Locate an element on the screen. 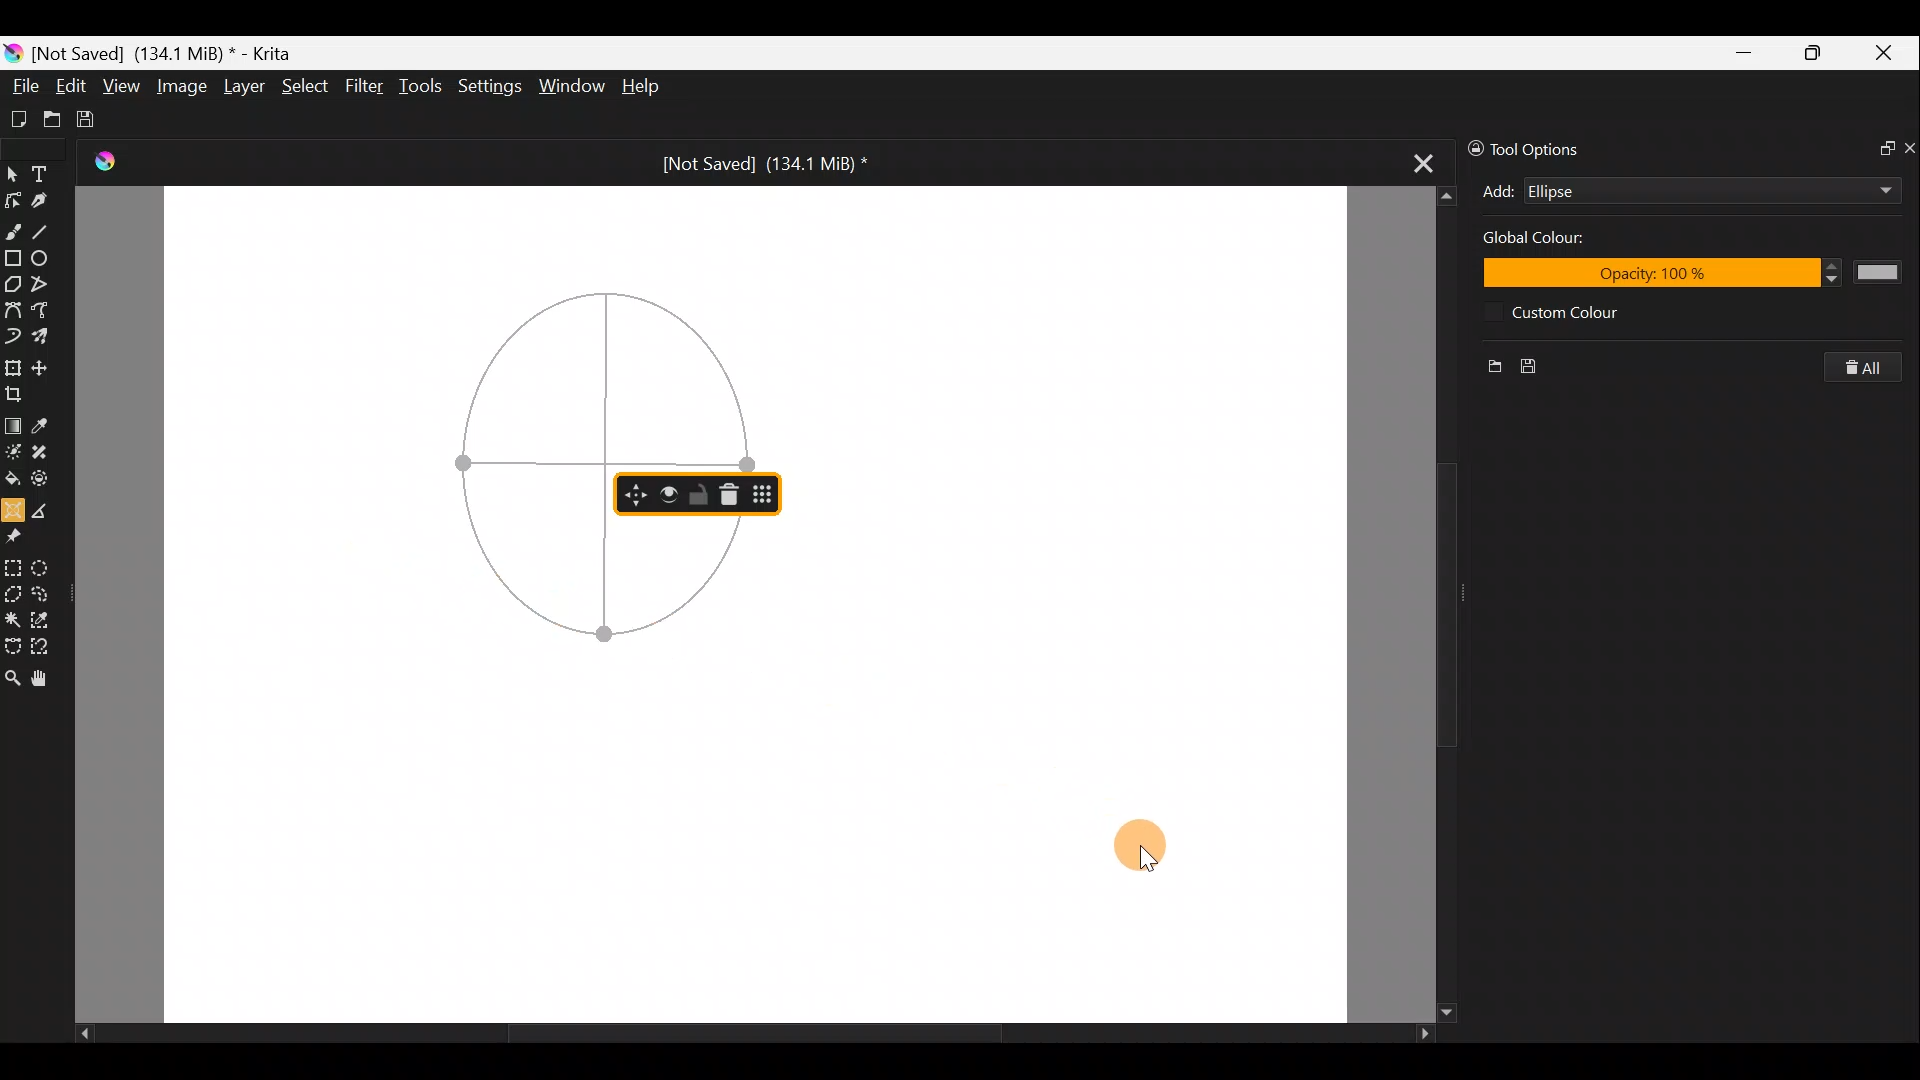  Custom color is located at coordinates (1580, 312).